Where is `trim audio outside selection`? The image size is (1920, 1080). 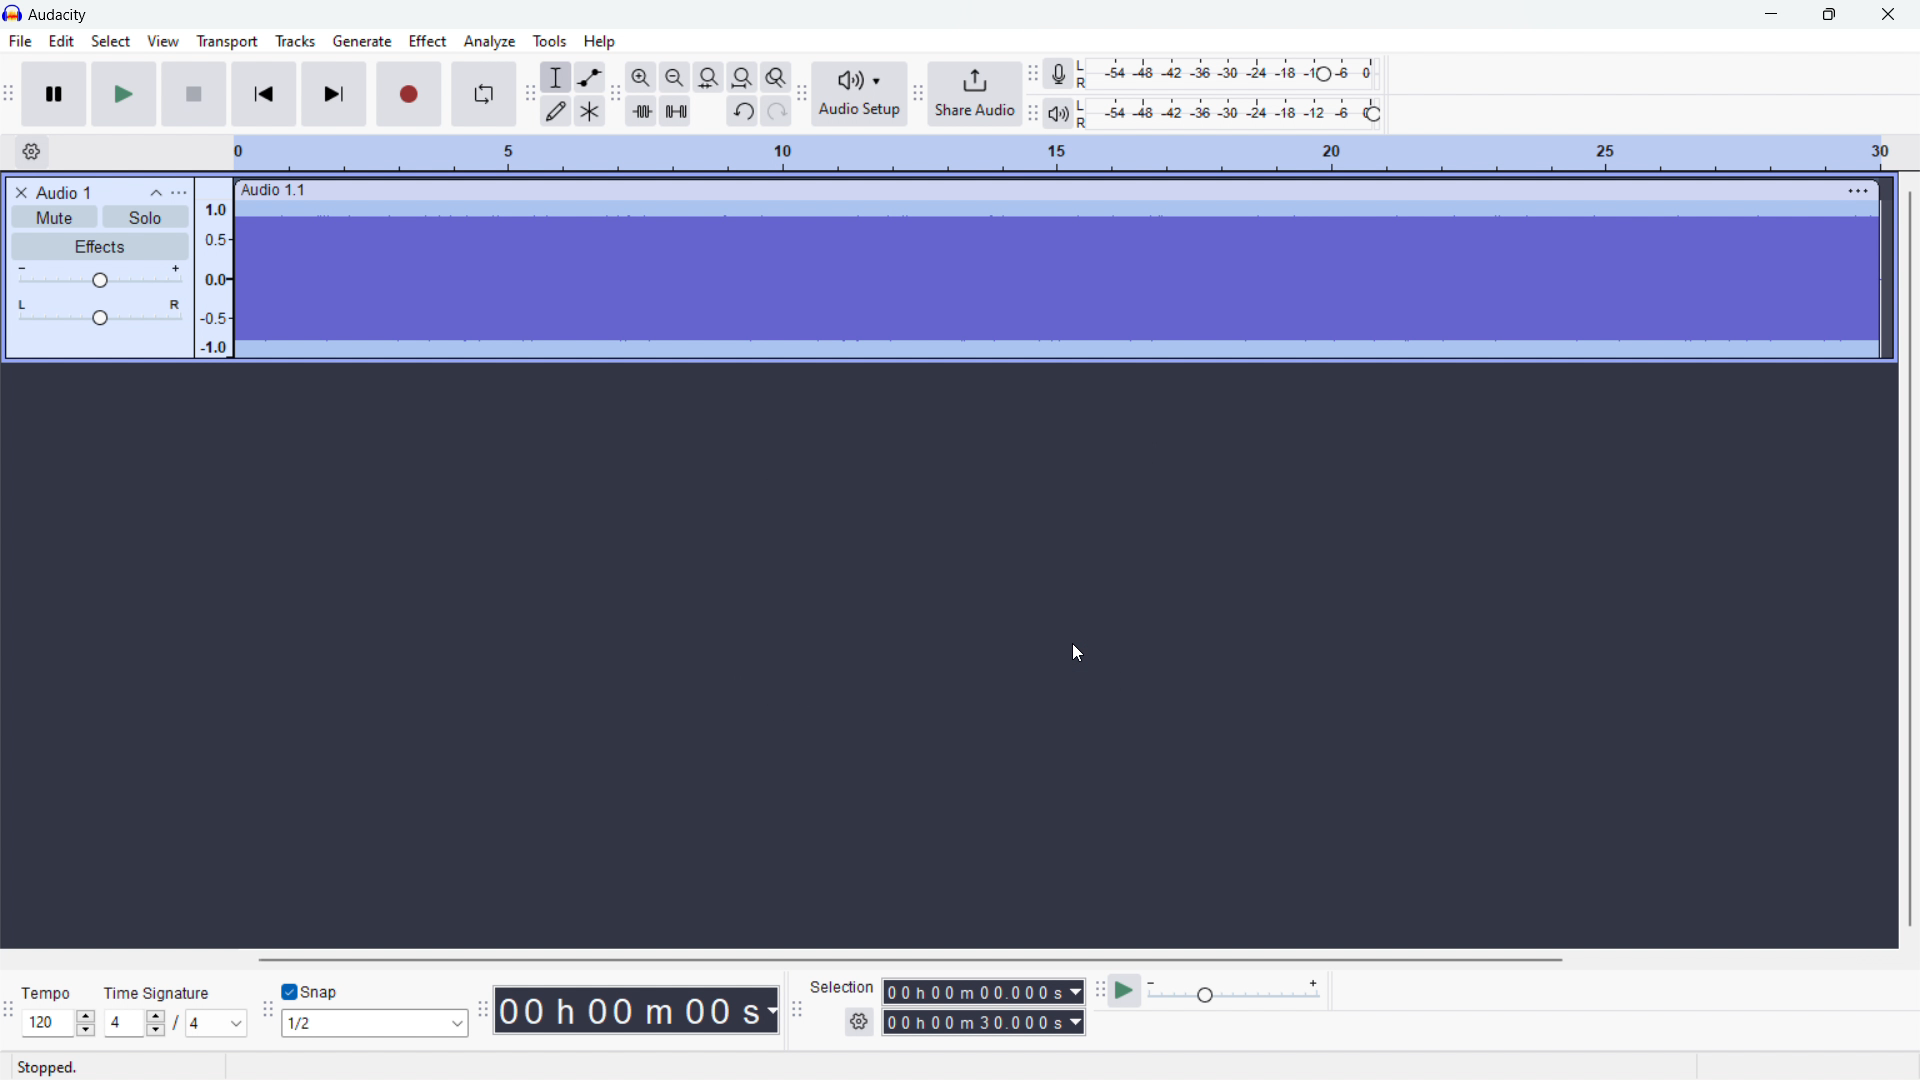 trim audio outside selection is located at coordinates (642, 109).